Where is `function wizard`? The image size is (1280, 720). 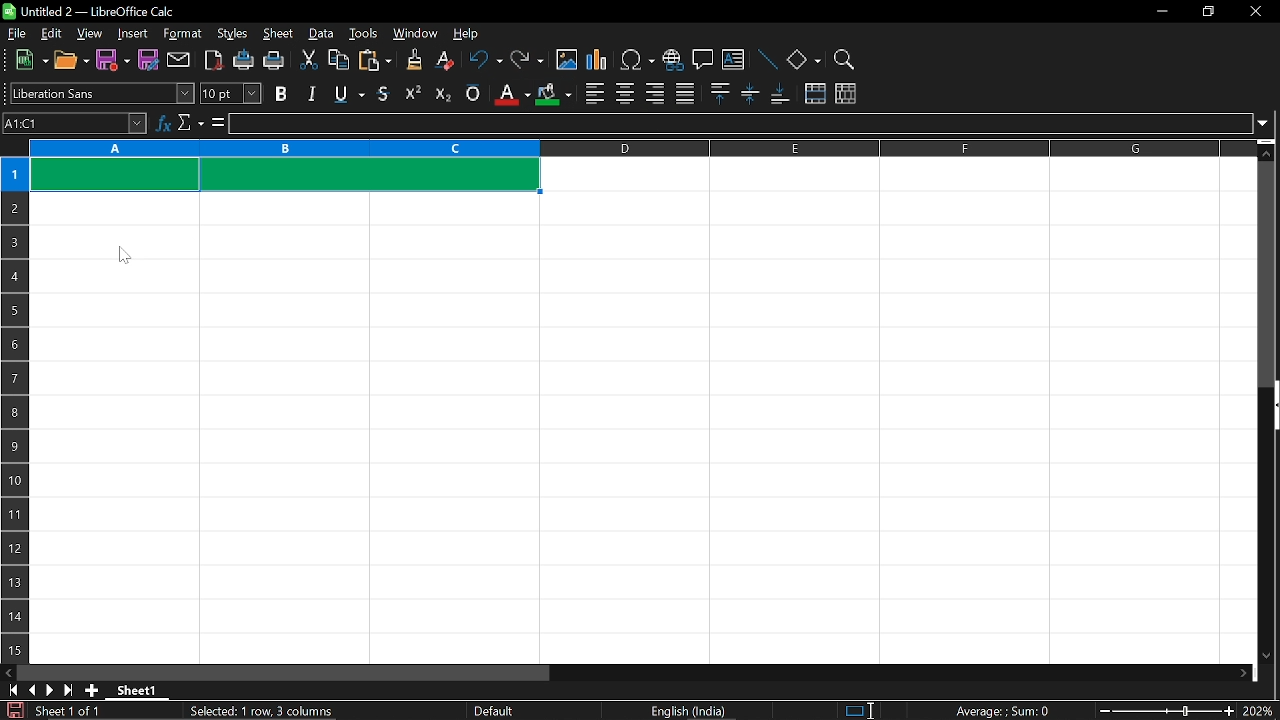
function wizard is located at coordinates (163, 124).